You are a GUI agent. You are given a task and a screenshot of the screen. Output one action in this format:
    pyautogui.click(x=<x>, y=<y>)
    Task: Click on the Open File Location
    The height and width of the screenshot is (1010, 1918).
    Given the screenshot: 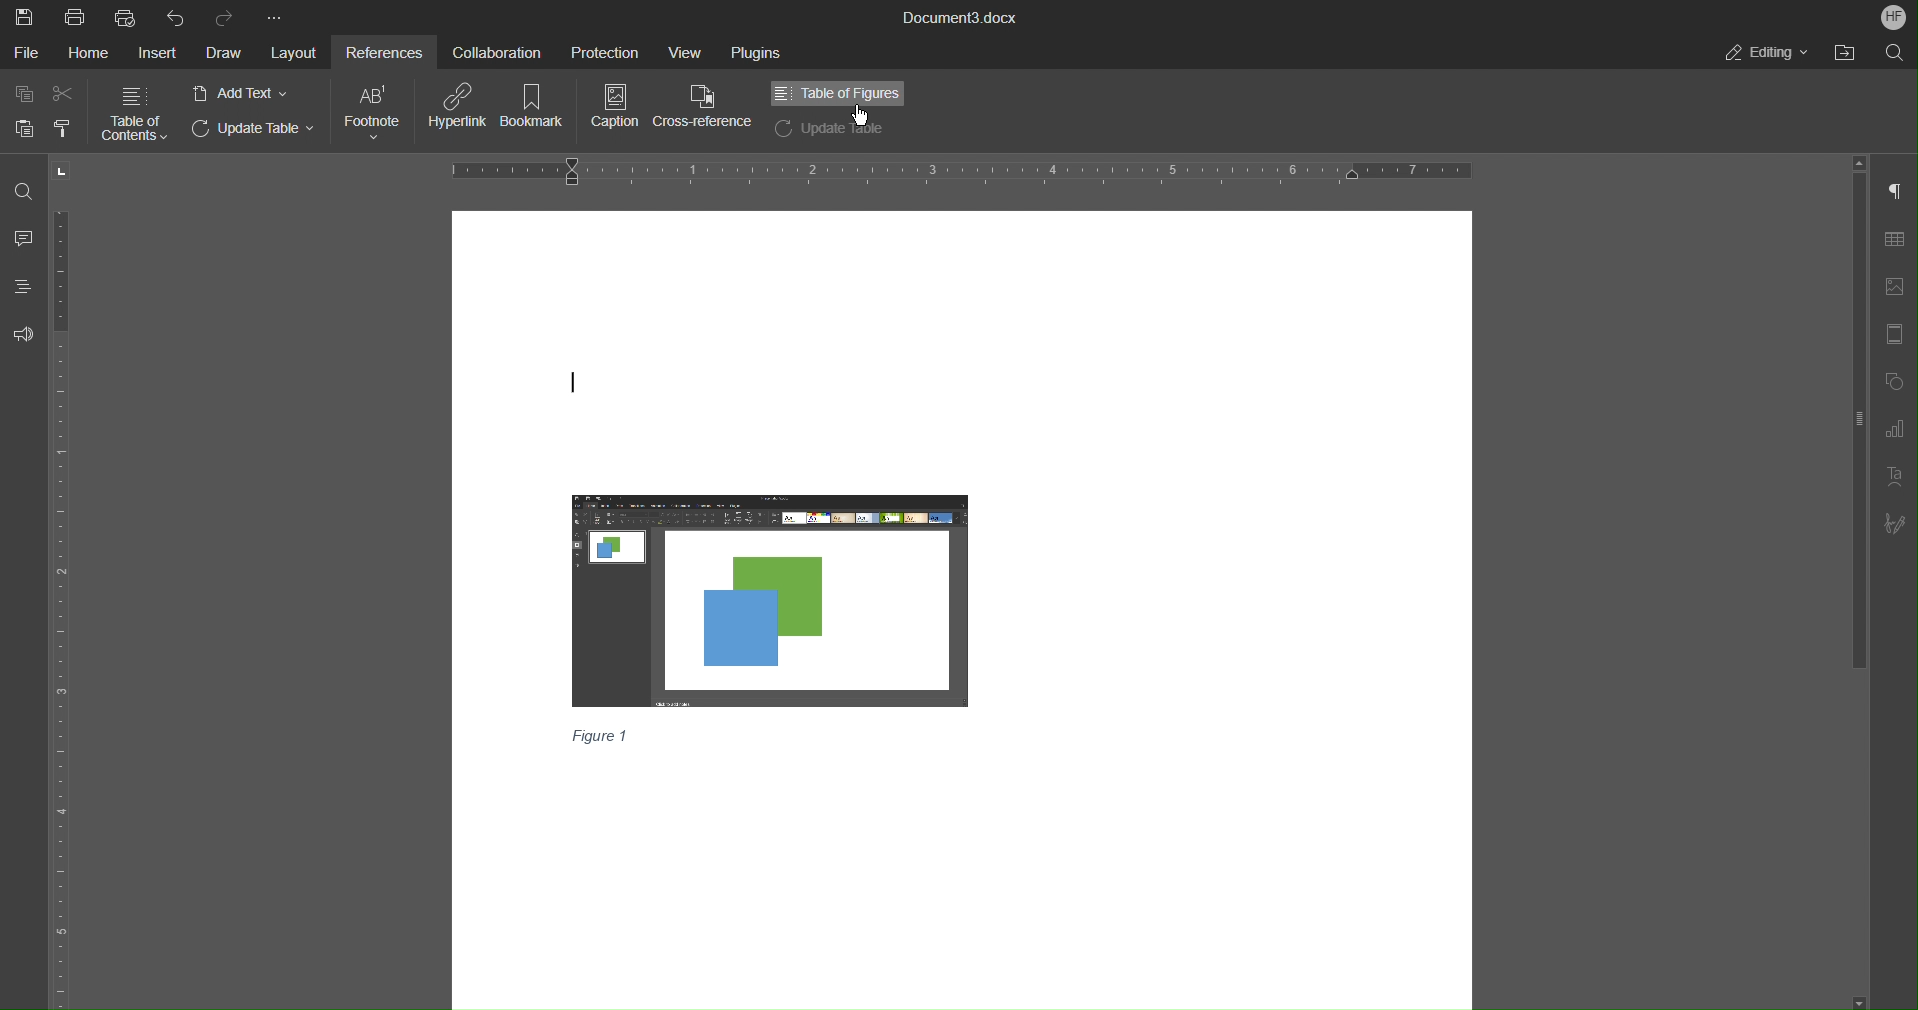 What is the action you would take?
    pyautogui.click(x=1852, y=54)
    